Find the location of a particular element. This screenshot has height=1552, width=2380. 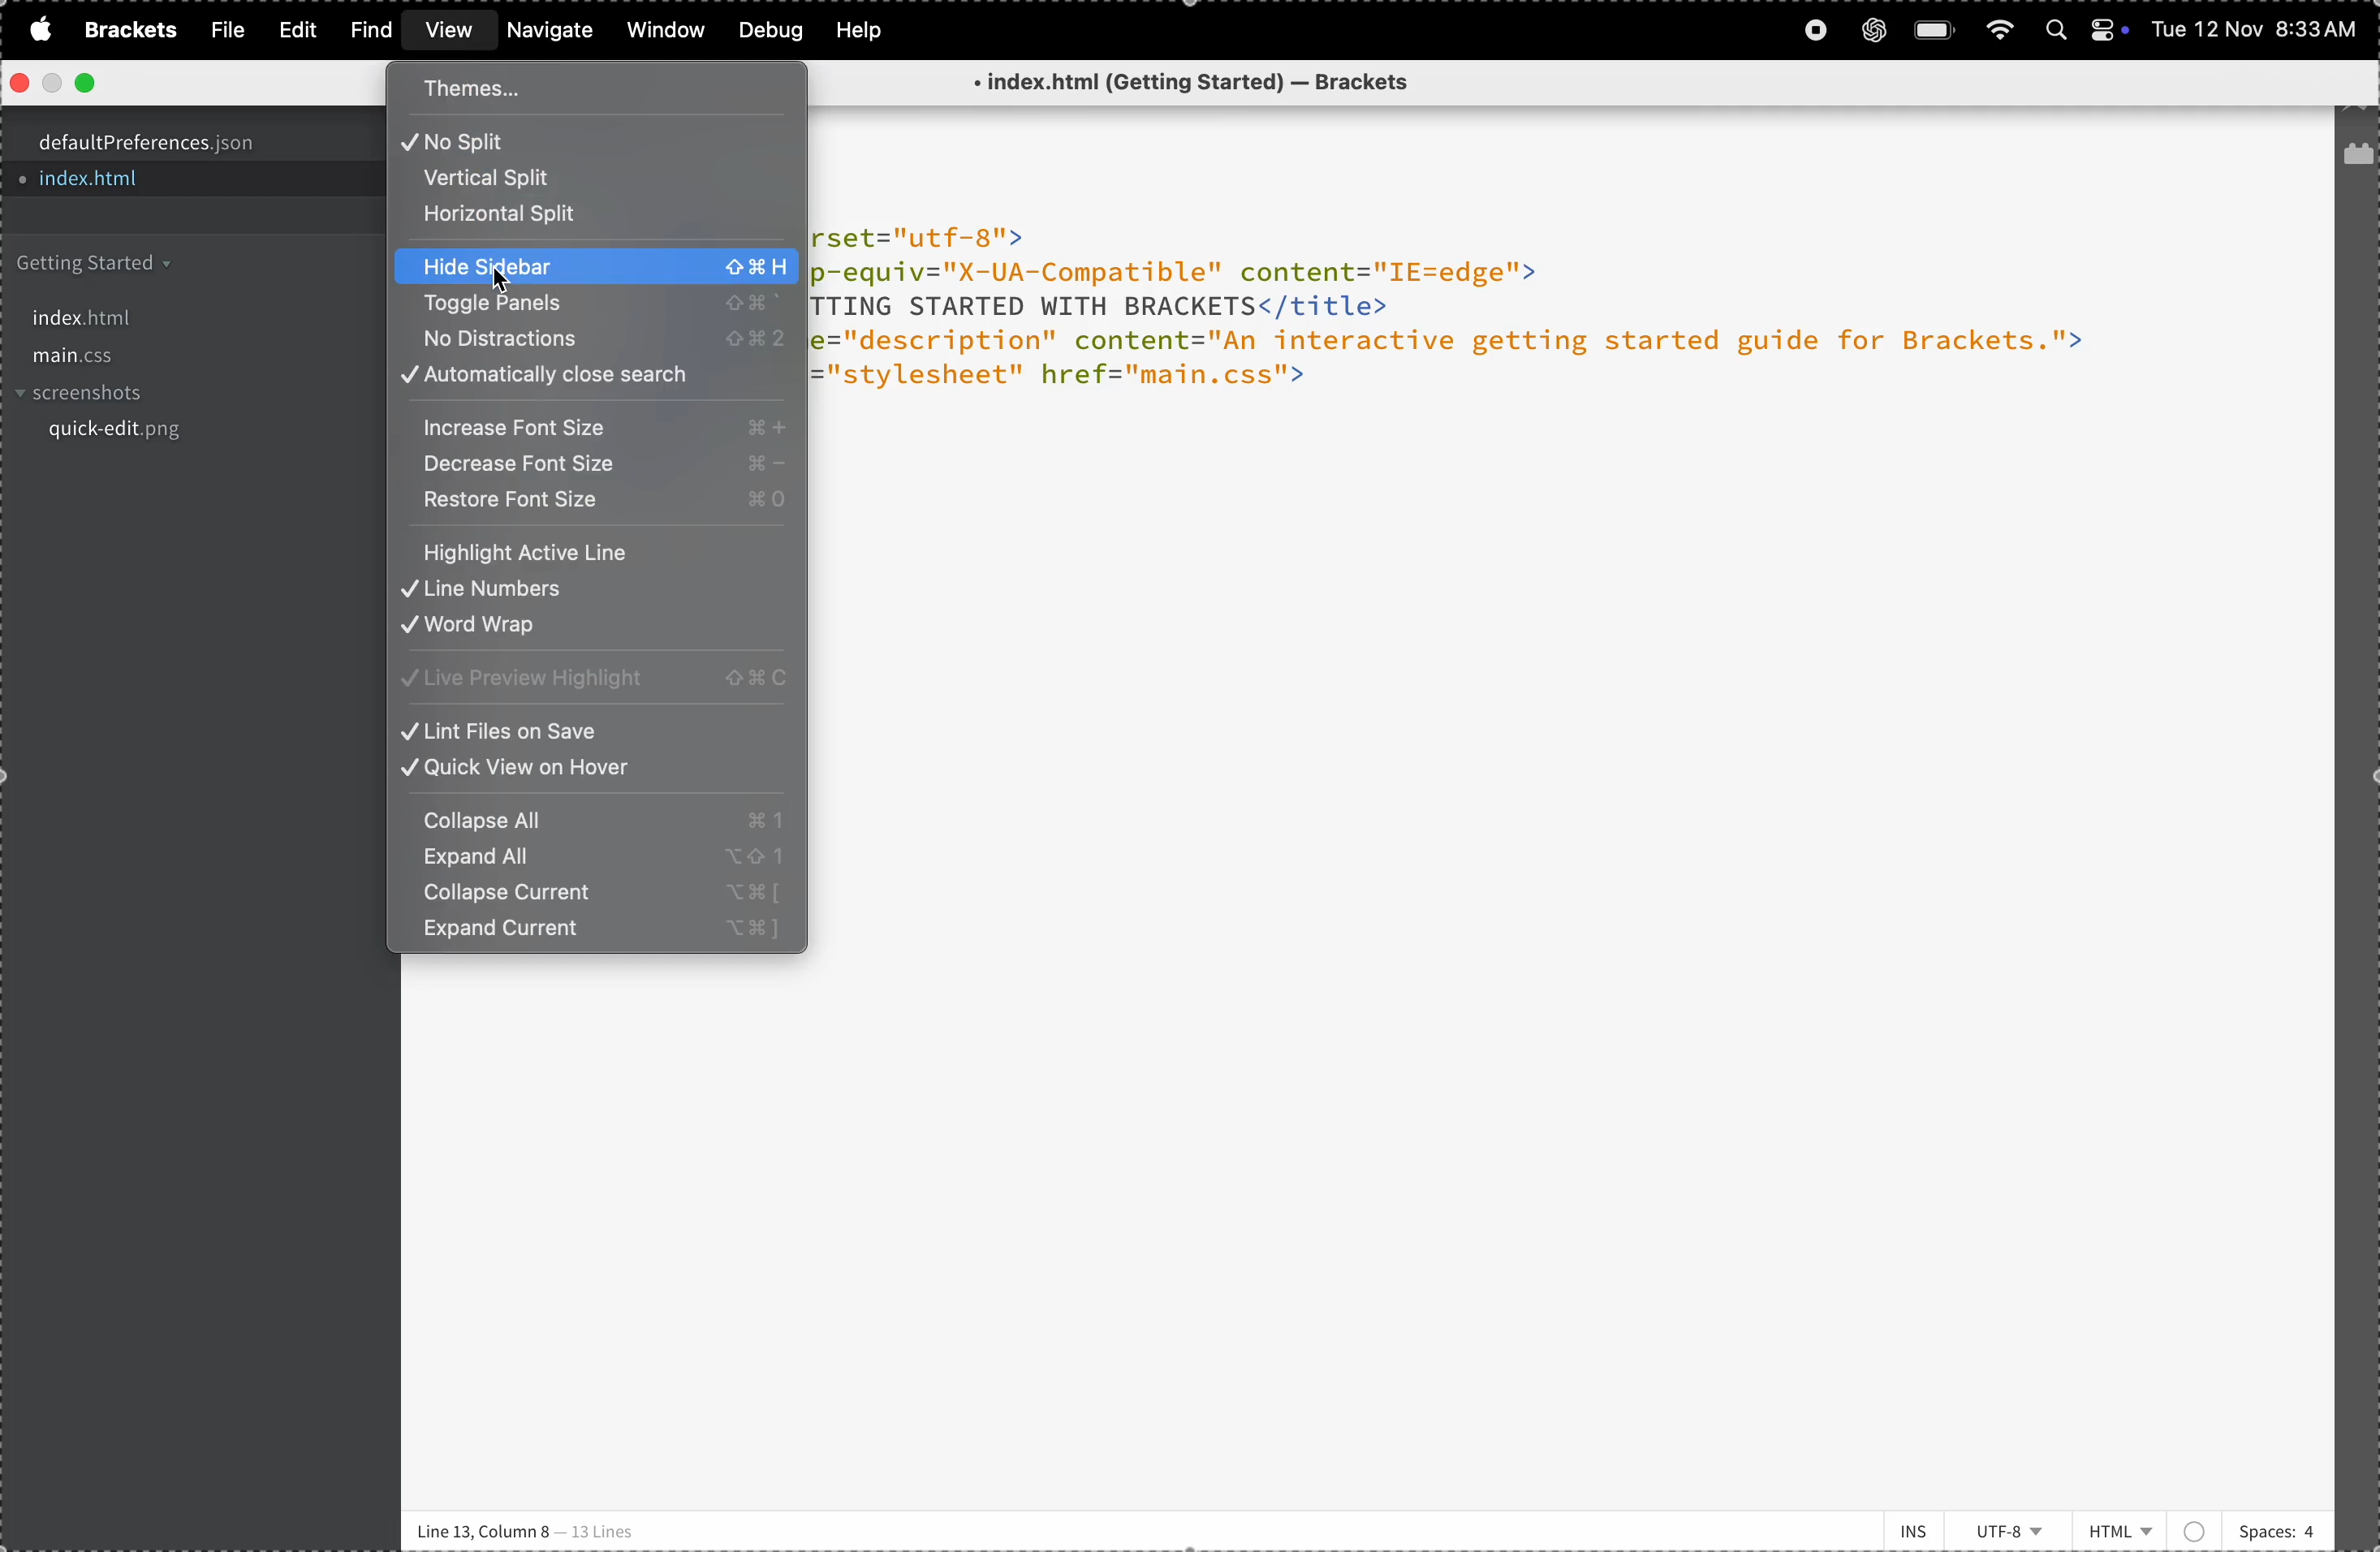

cursor is located at coordinates (503, 286).